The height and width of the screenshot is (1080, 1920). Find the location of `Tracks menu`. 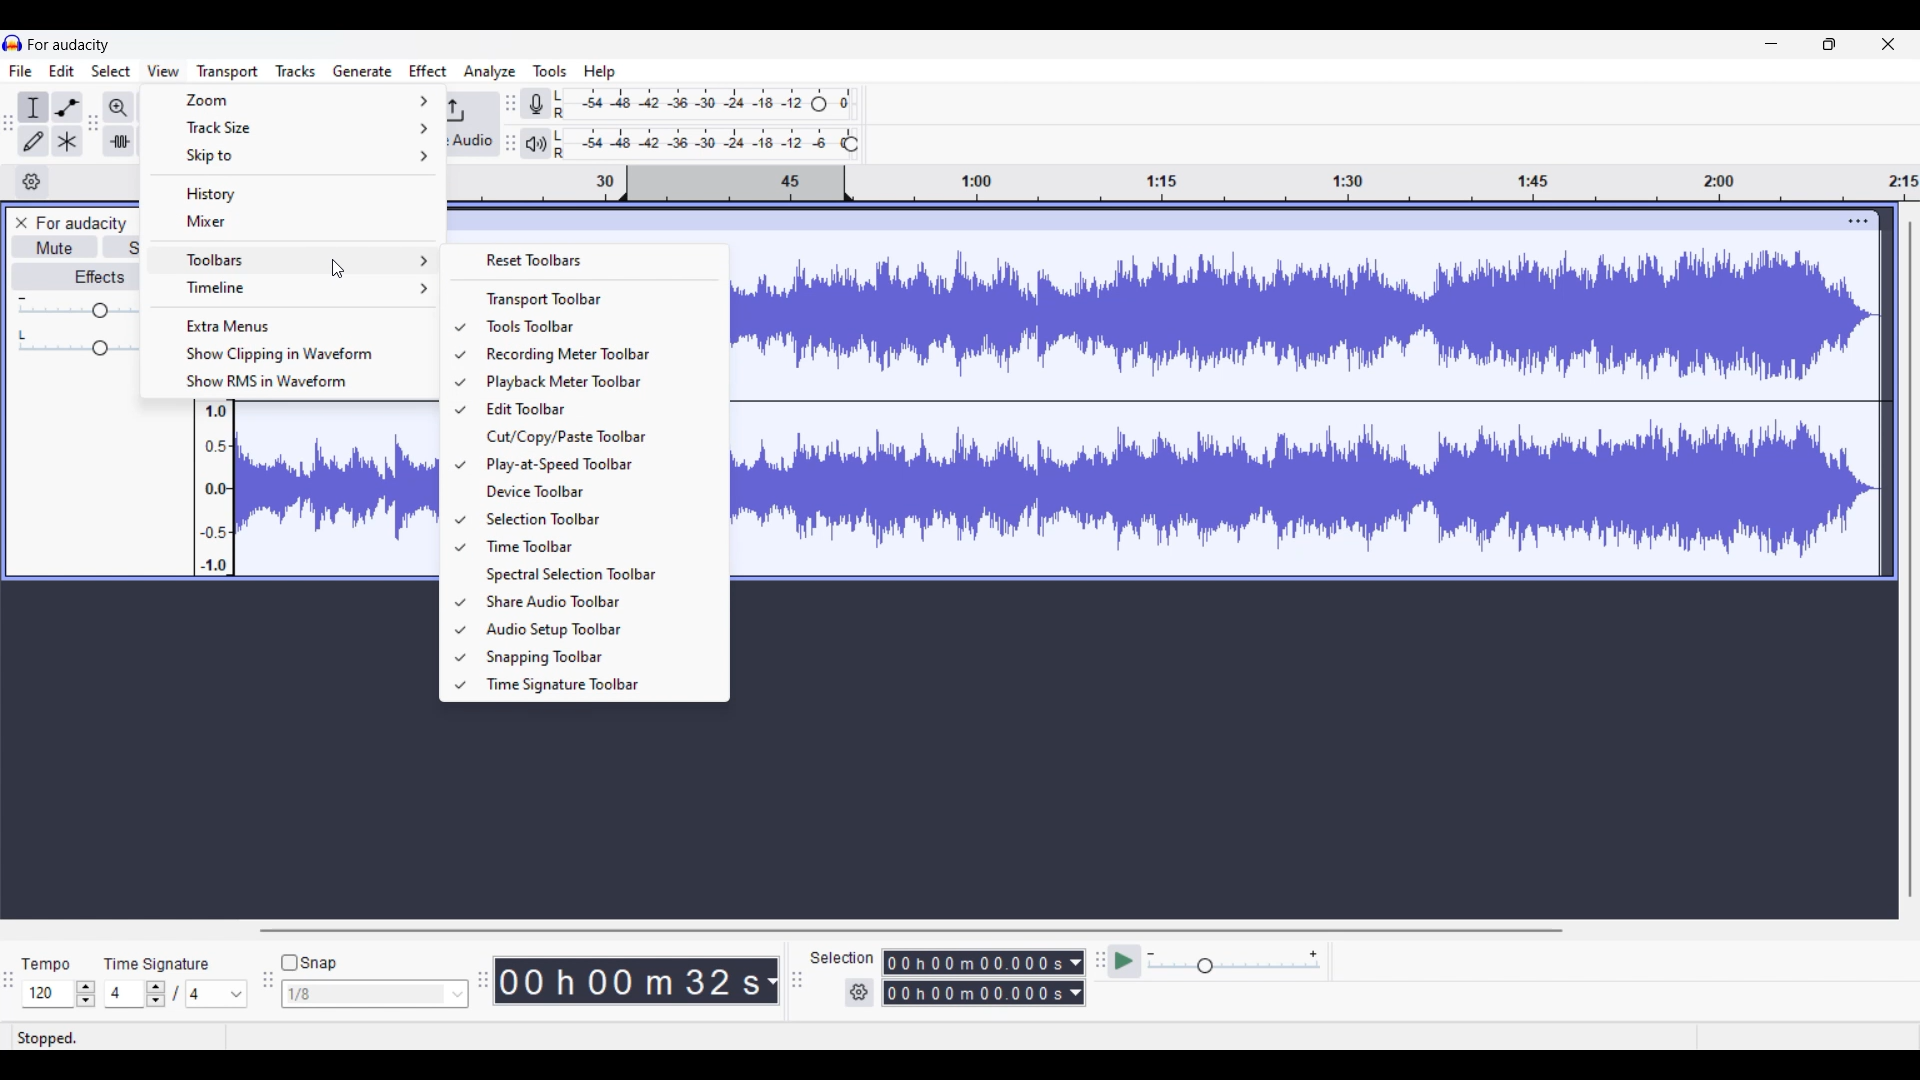

Tracks menu is located at coordinates (295, 71).